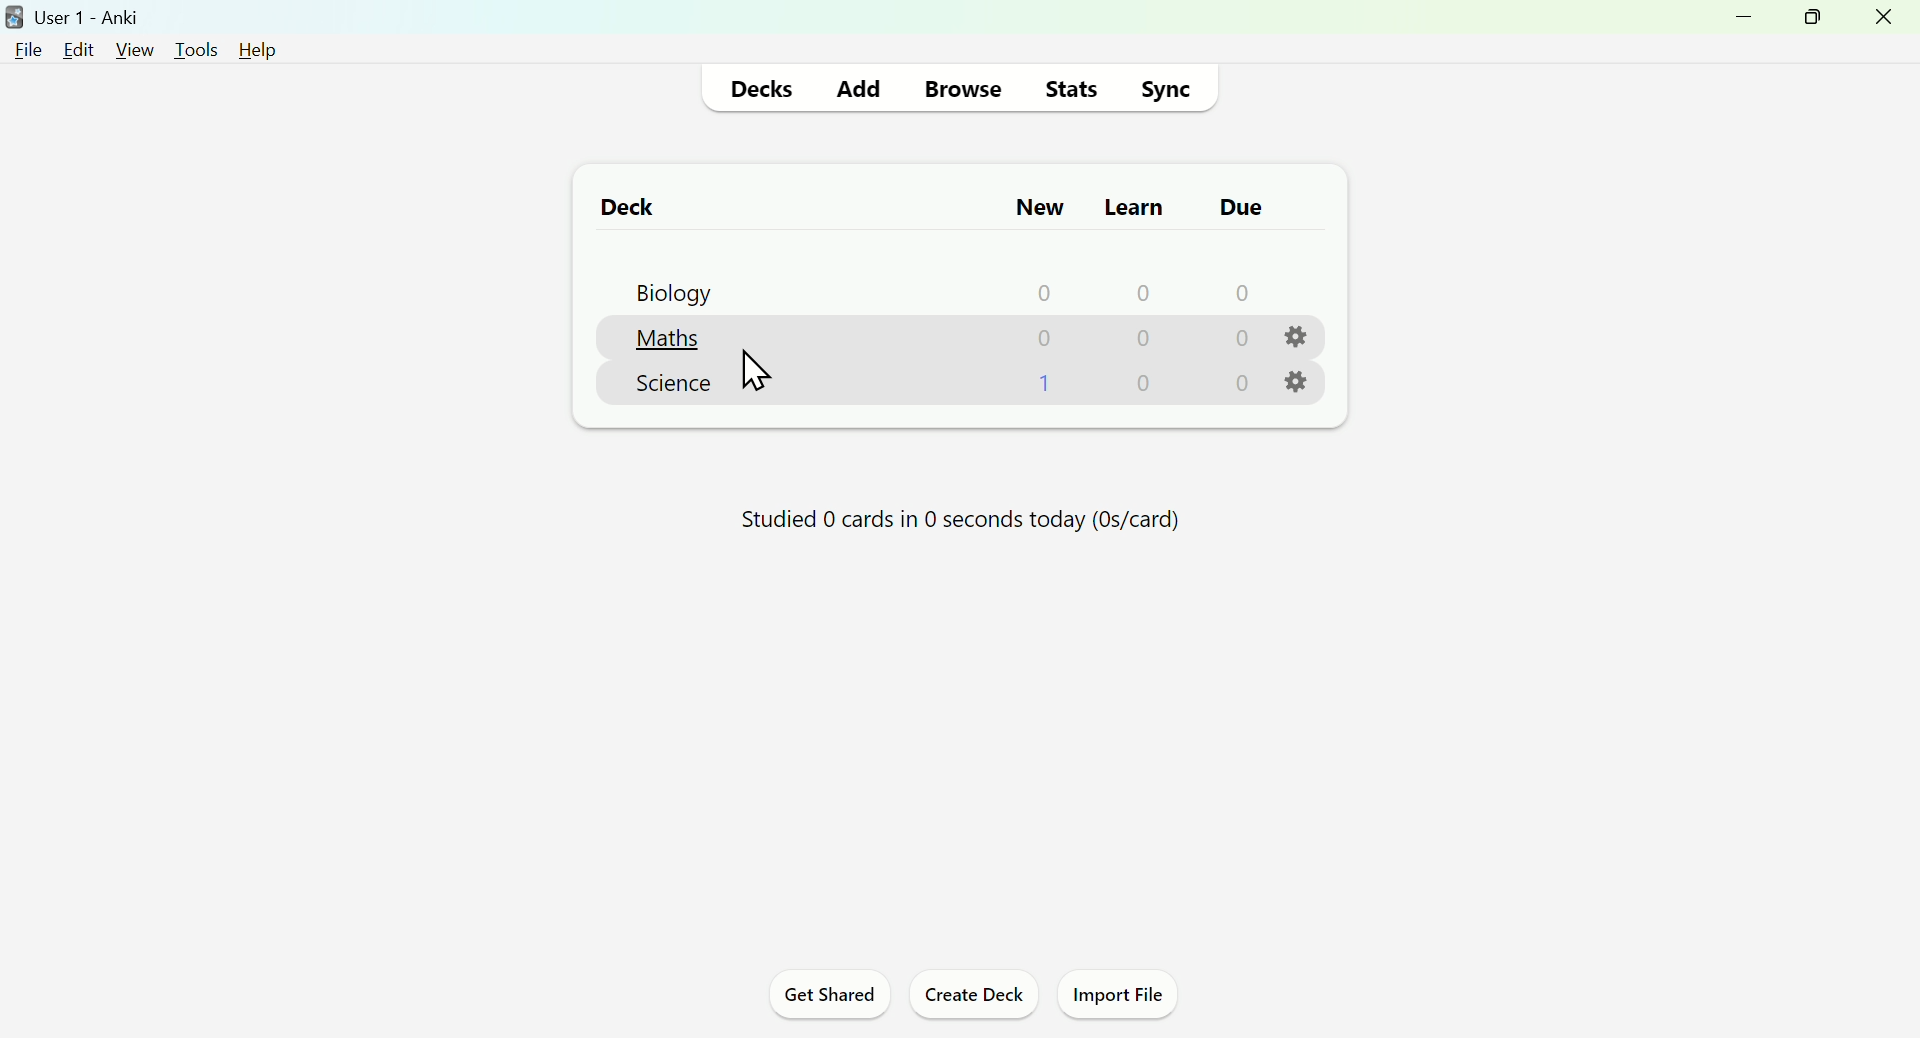 The height and width of the screenshot is (1038, 1920). I want to click on Maths, so click(672, 337).